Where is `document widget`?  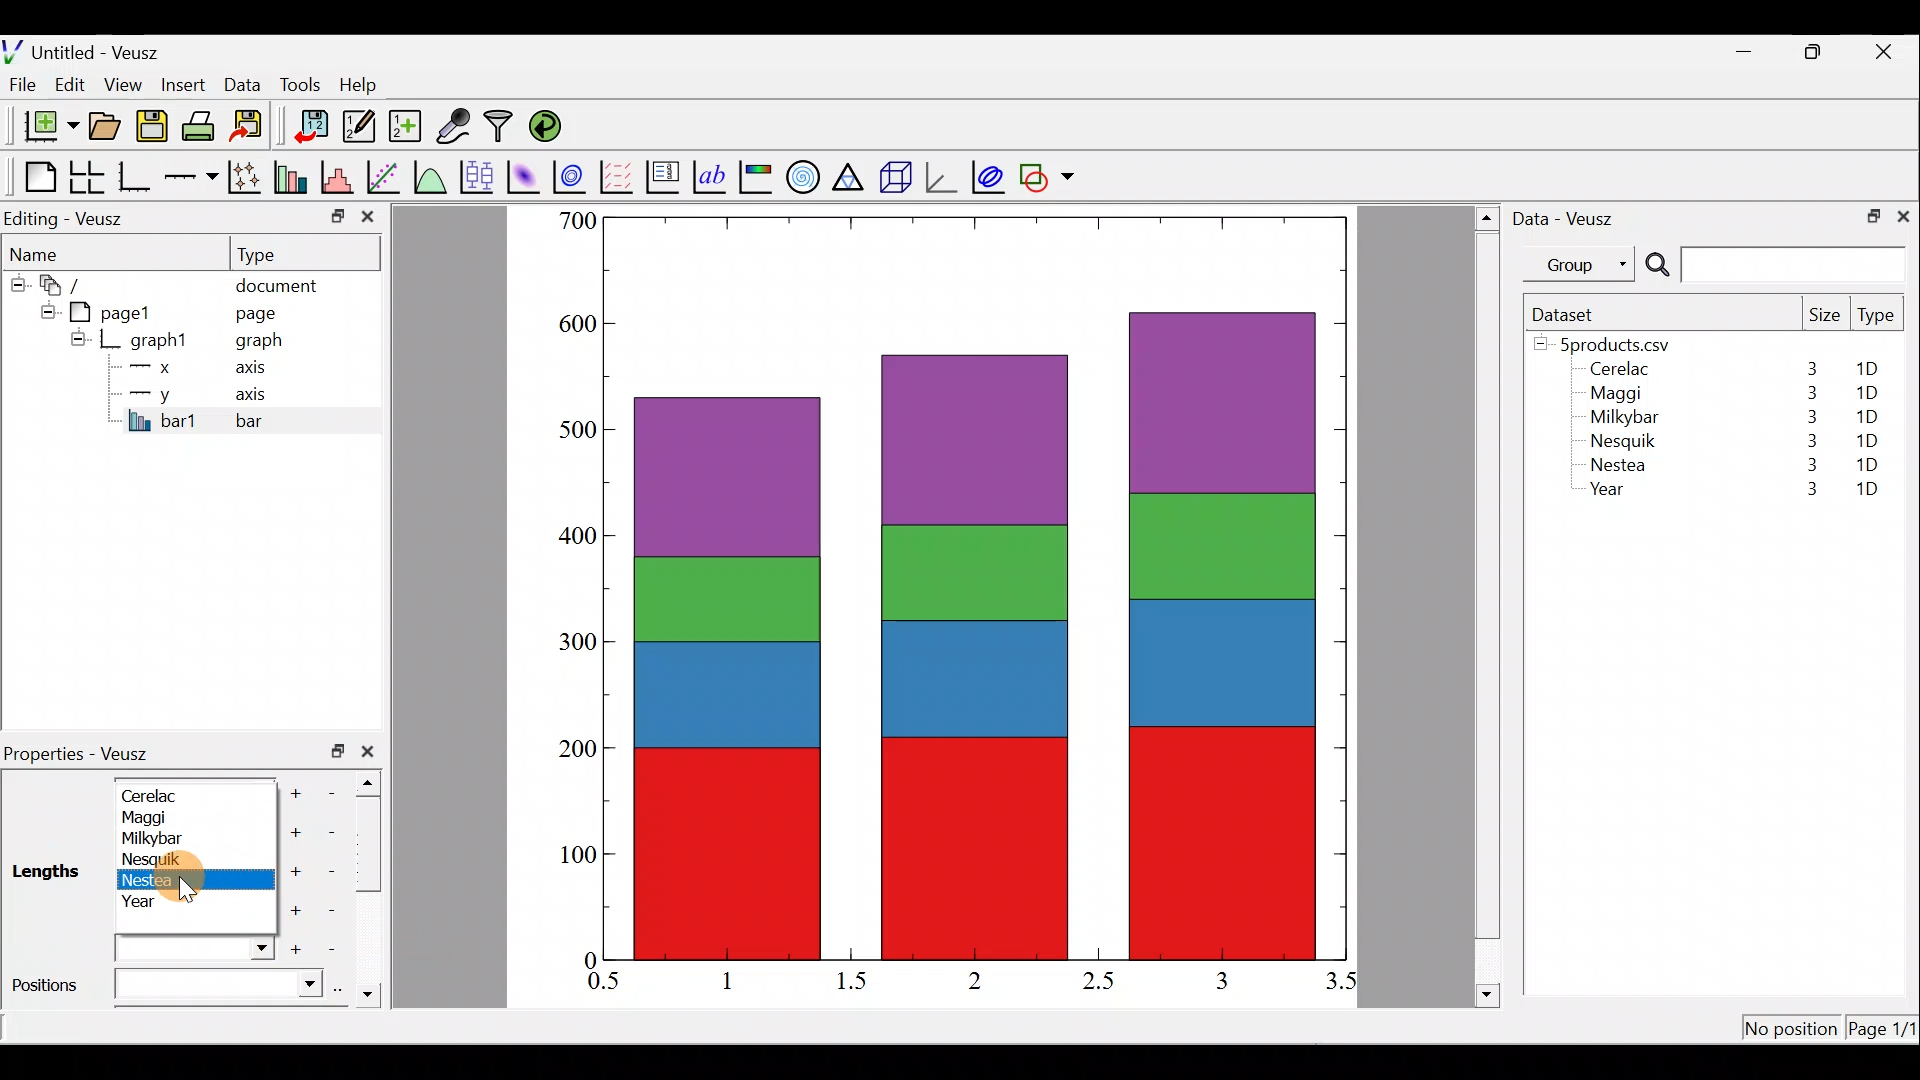 document widget is located at coordinates (71, 282).